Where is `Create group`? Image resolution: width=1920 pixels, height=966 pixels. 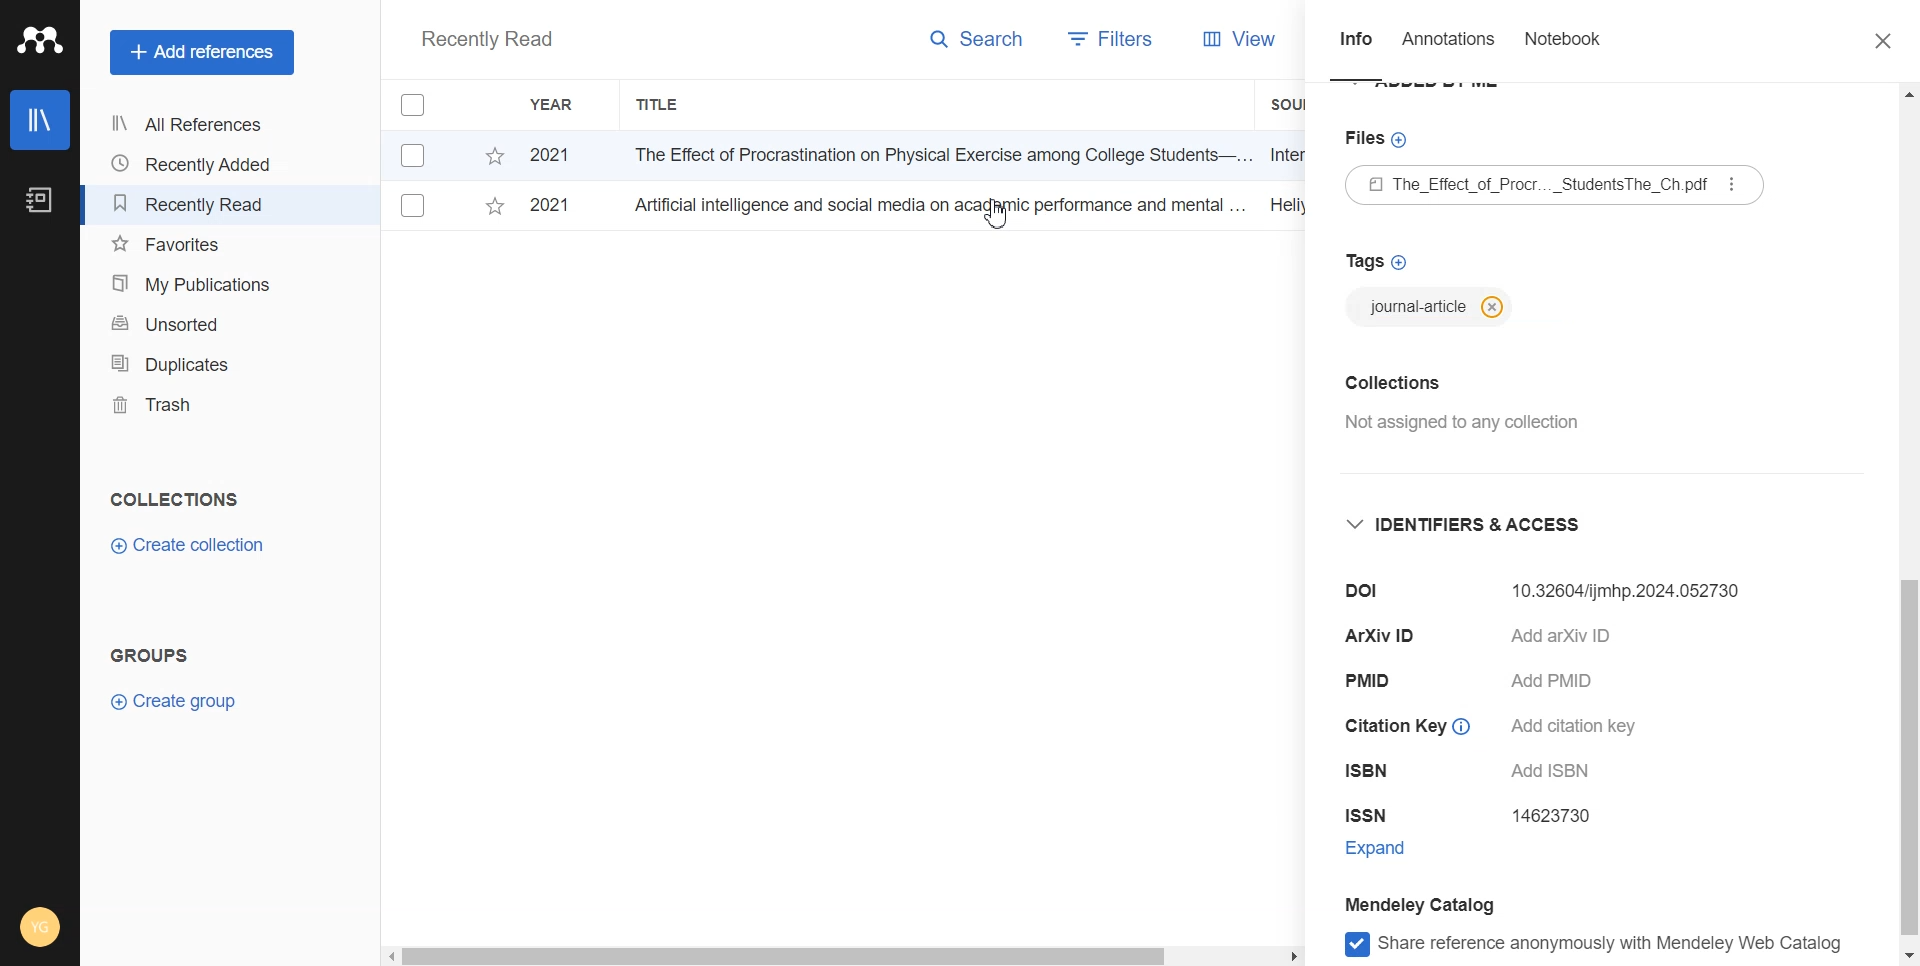 Create group is located at coordinates (175, 699).